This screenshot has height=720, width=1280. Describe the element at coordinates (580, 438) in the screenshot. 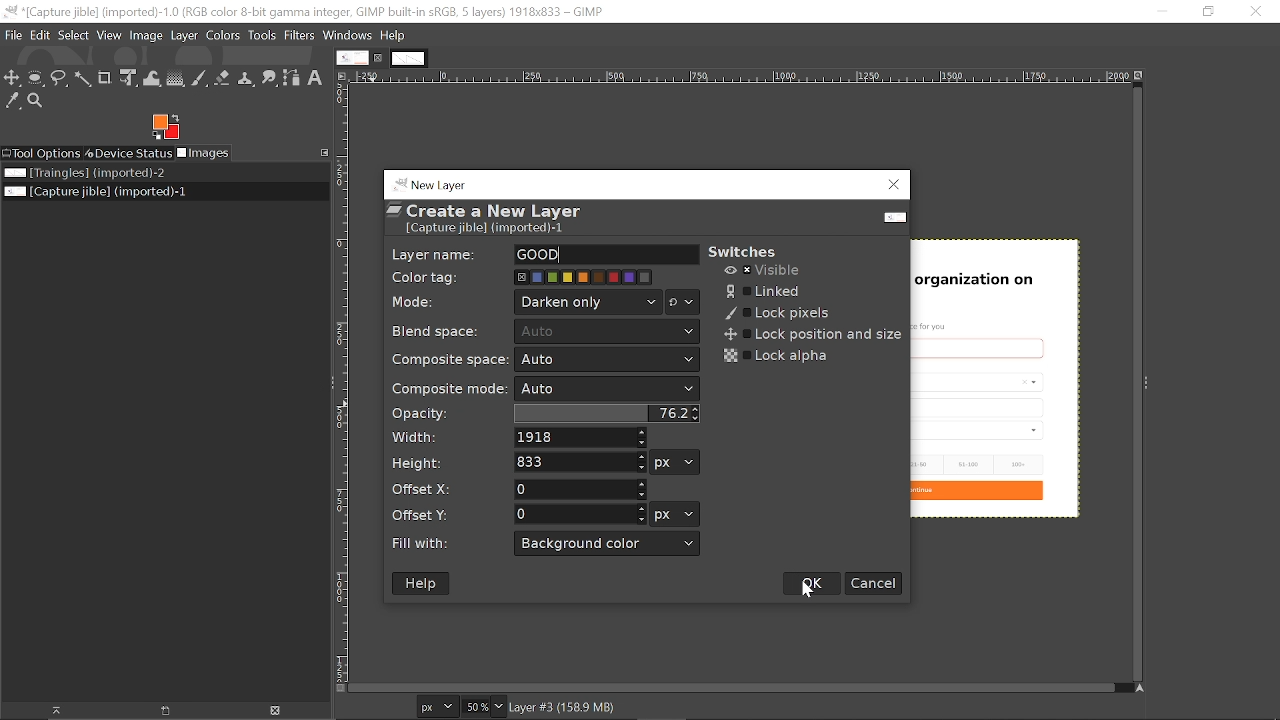

I see `Width` at that location.